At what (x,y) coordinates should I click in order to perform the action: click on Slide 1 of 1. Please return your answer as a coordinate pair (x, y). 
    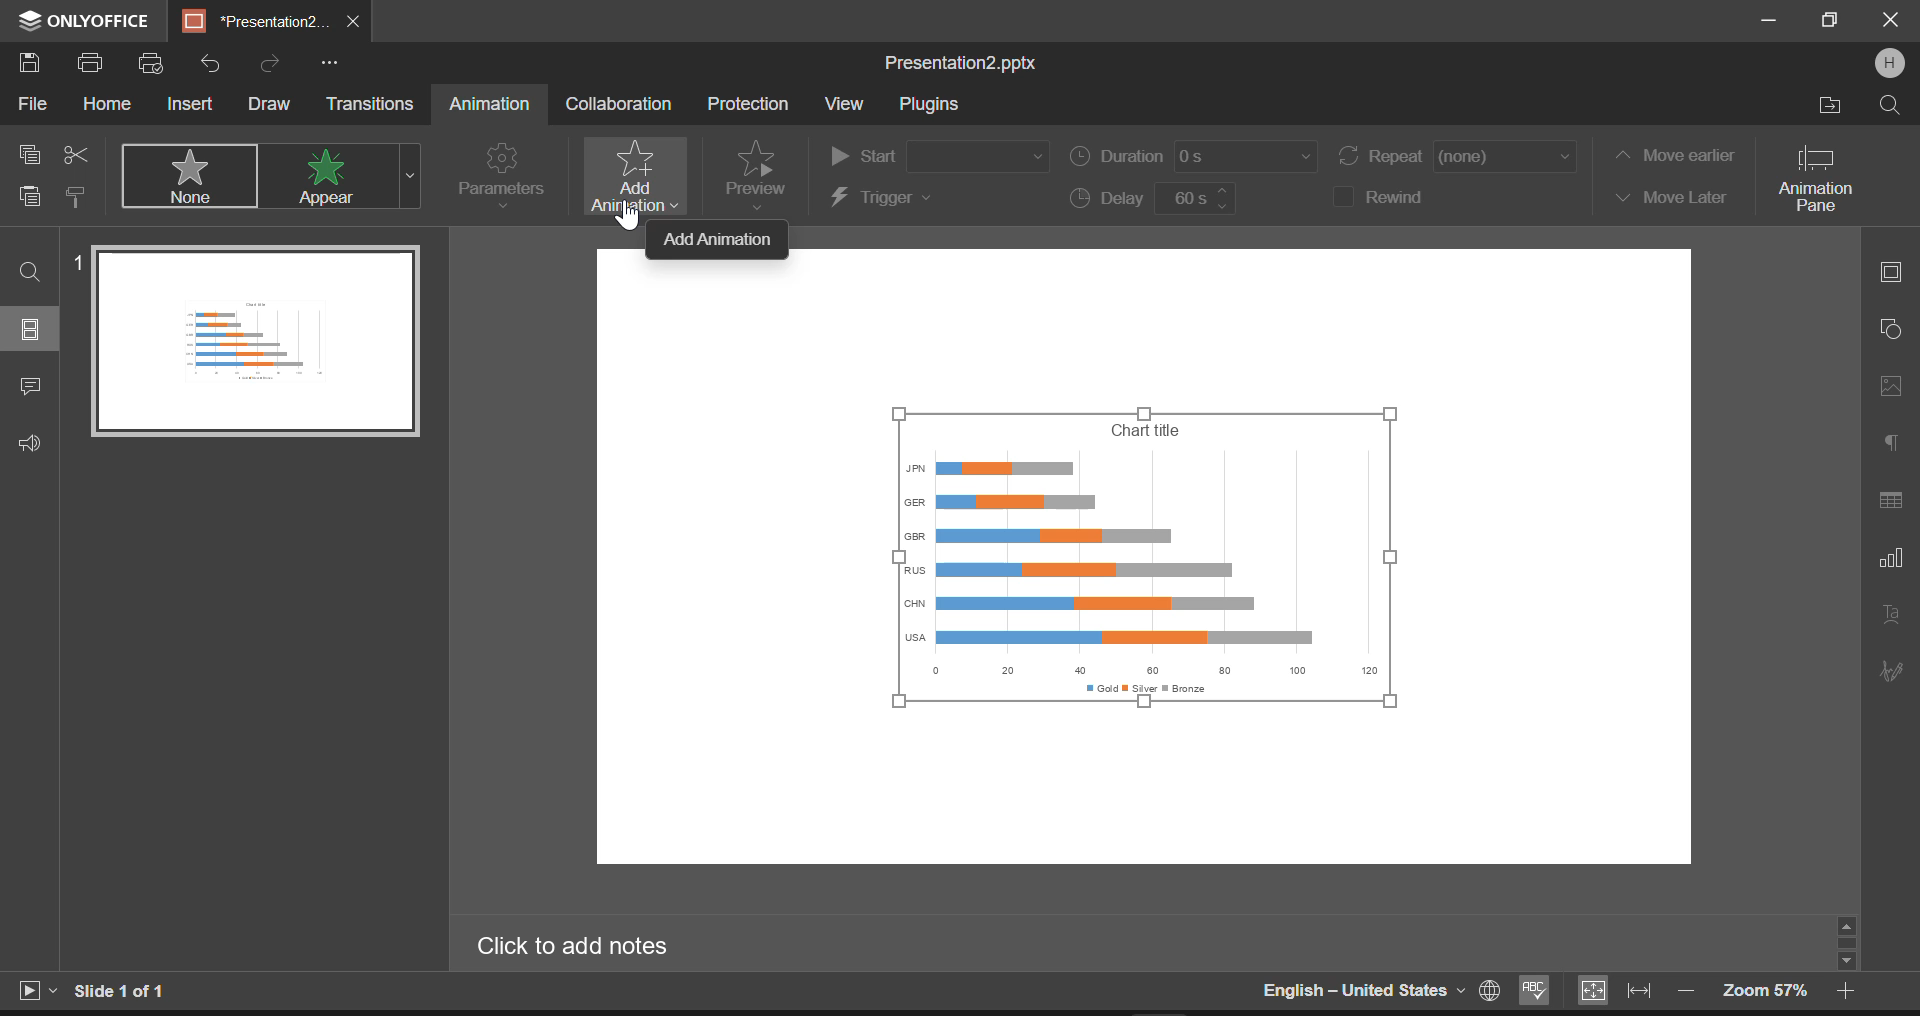
    Looking at the image, I should click on (125, 991).